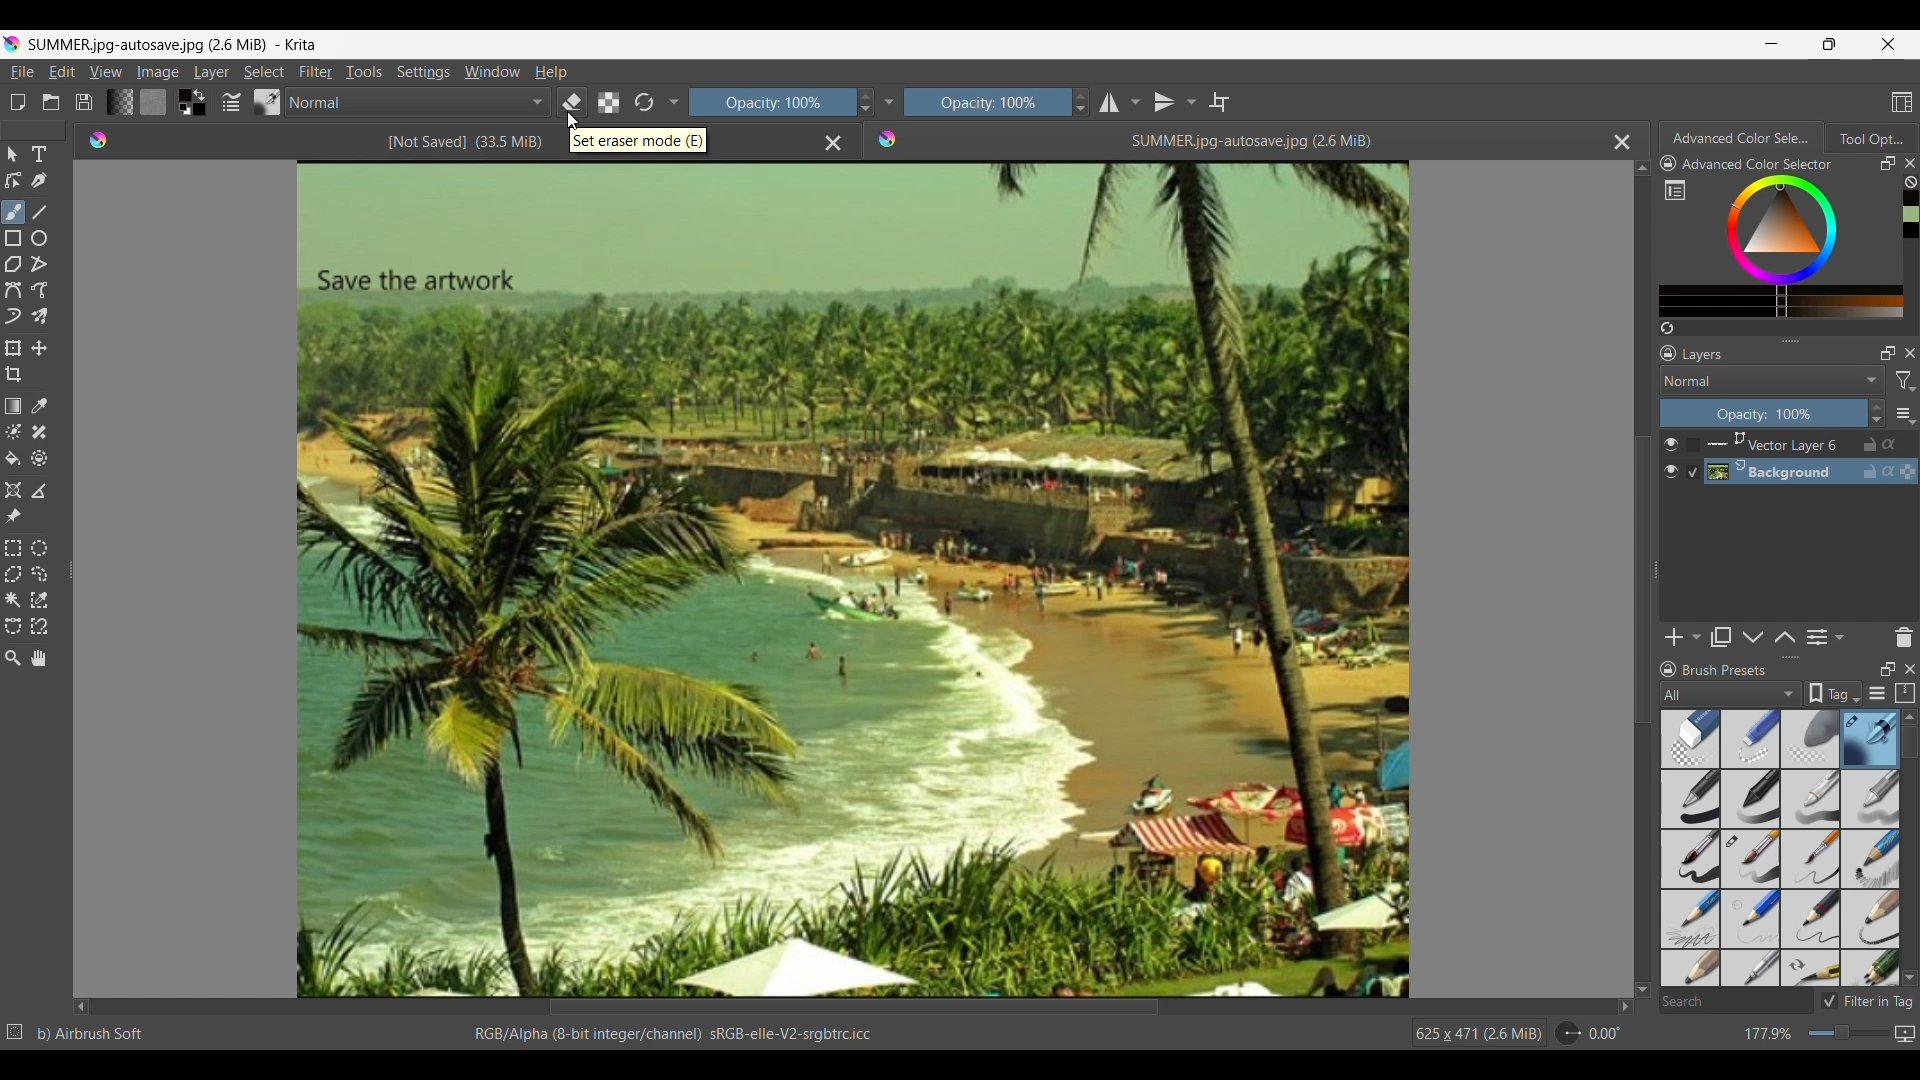 This screenshot has height=1080, width=1920. I want to click on Contiguous selection tool, so click(13, 601).